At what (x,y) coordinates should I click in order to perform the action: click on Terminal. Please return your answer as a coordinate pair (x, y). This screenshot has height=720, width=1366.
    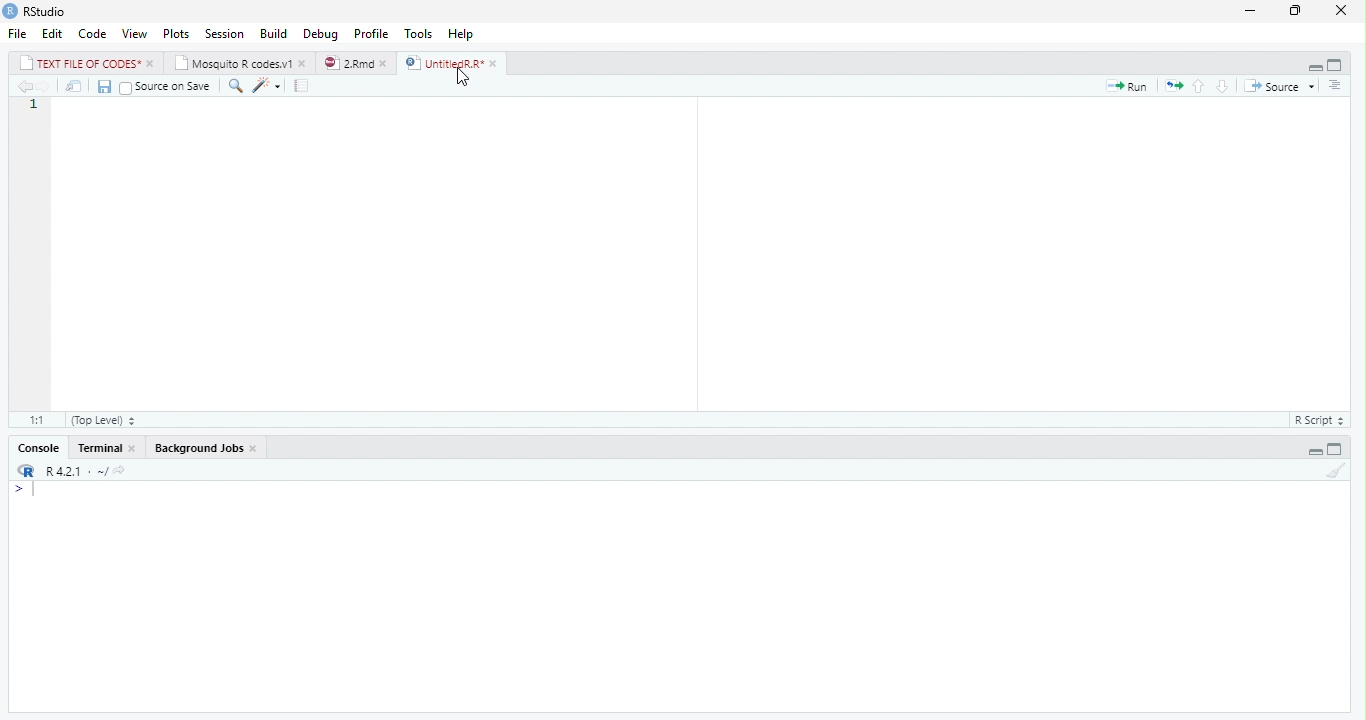
    Looking at the image, I should click on (108, 448).